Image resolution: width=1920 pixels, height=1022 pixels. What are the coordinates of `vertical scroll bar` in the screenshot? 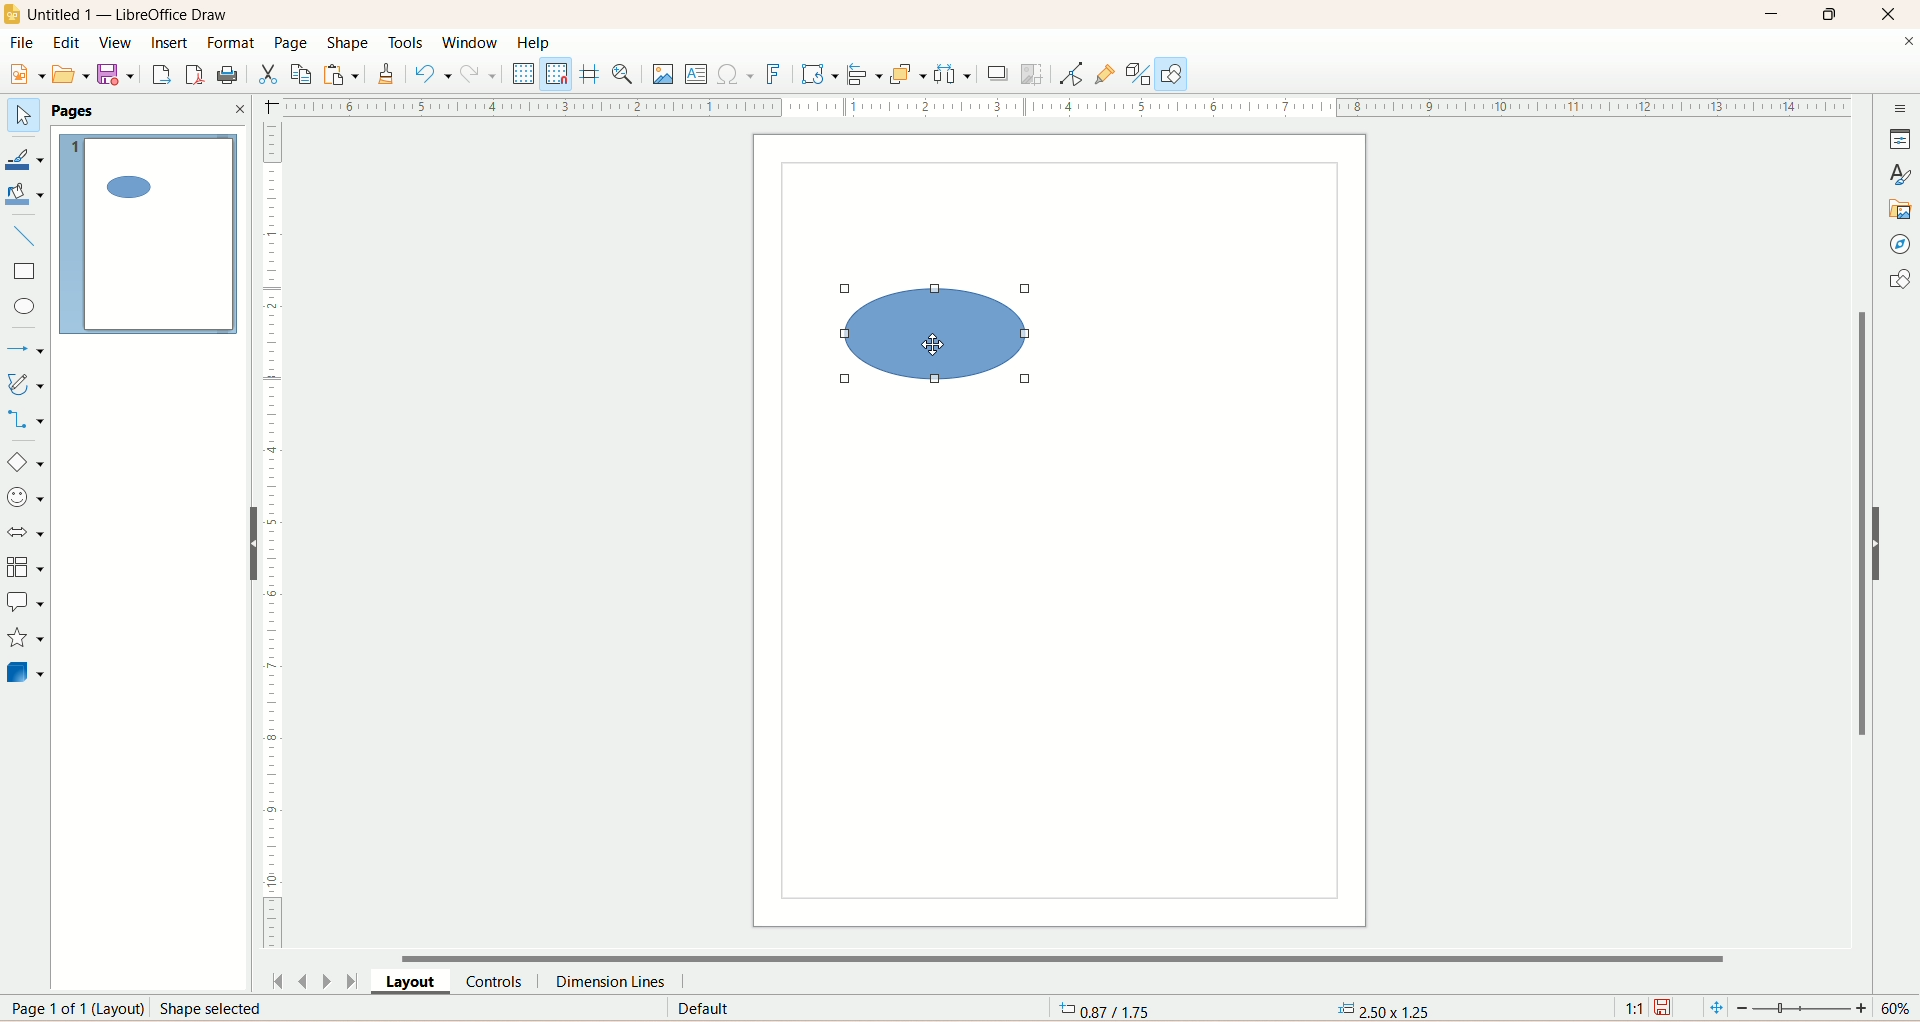 It's located at (1856, 535).